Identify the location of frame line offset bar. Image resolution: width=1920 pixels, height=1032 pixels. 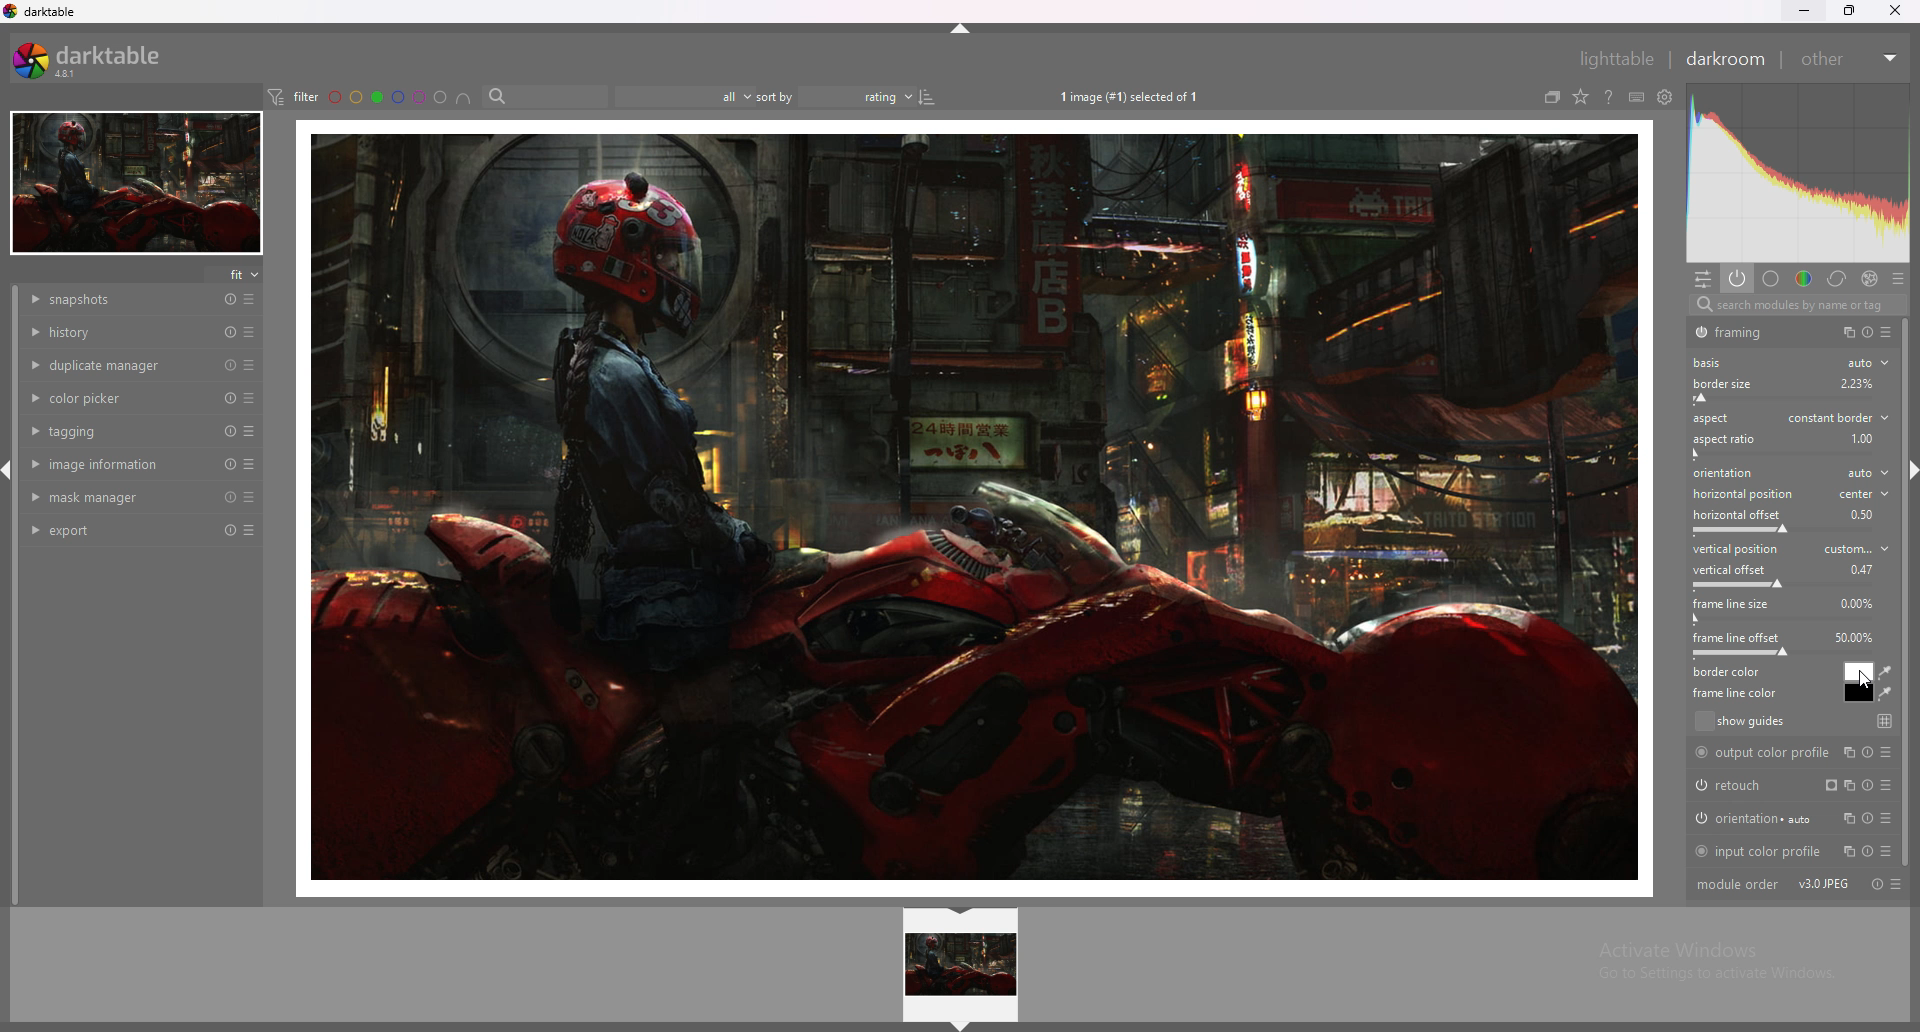
(1785, 655).